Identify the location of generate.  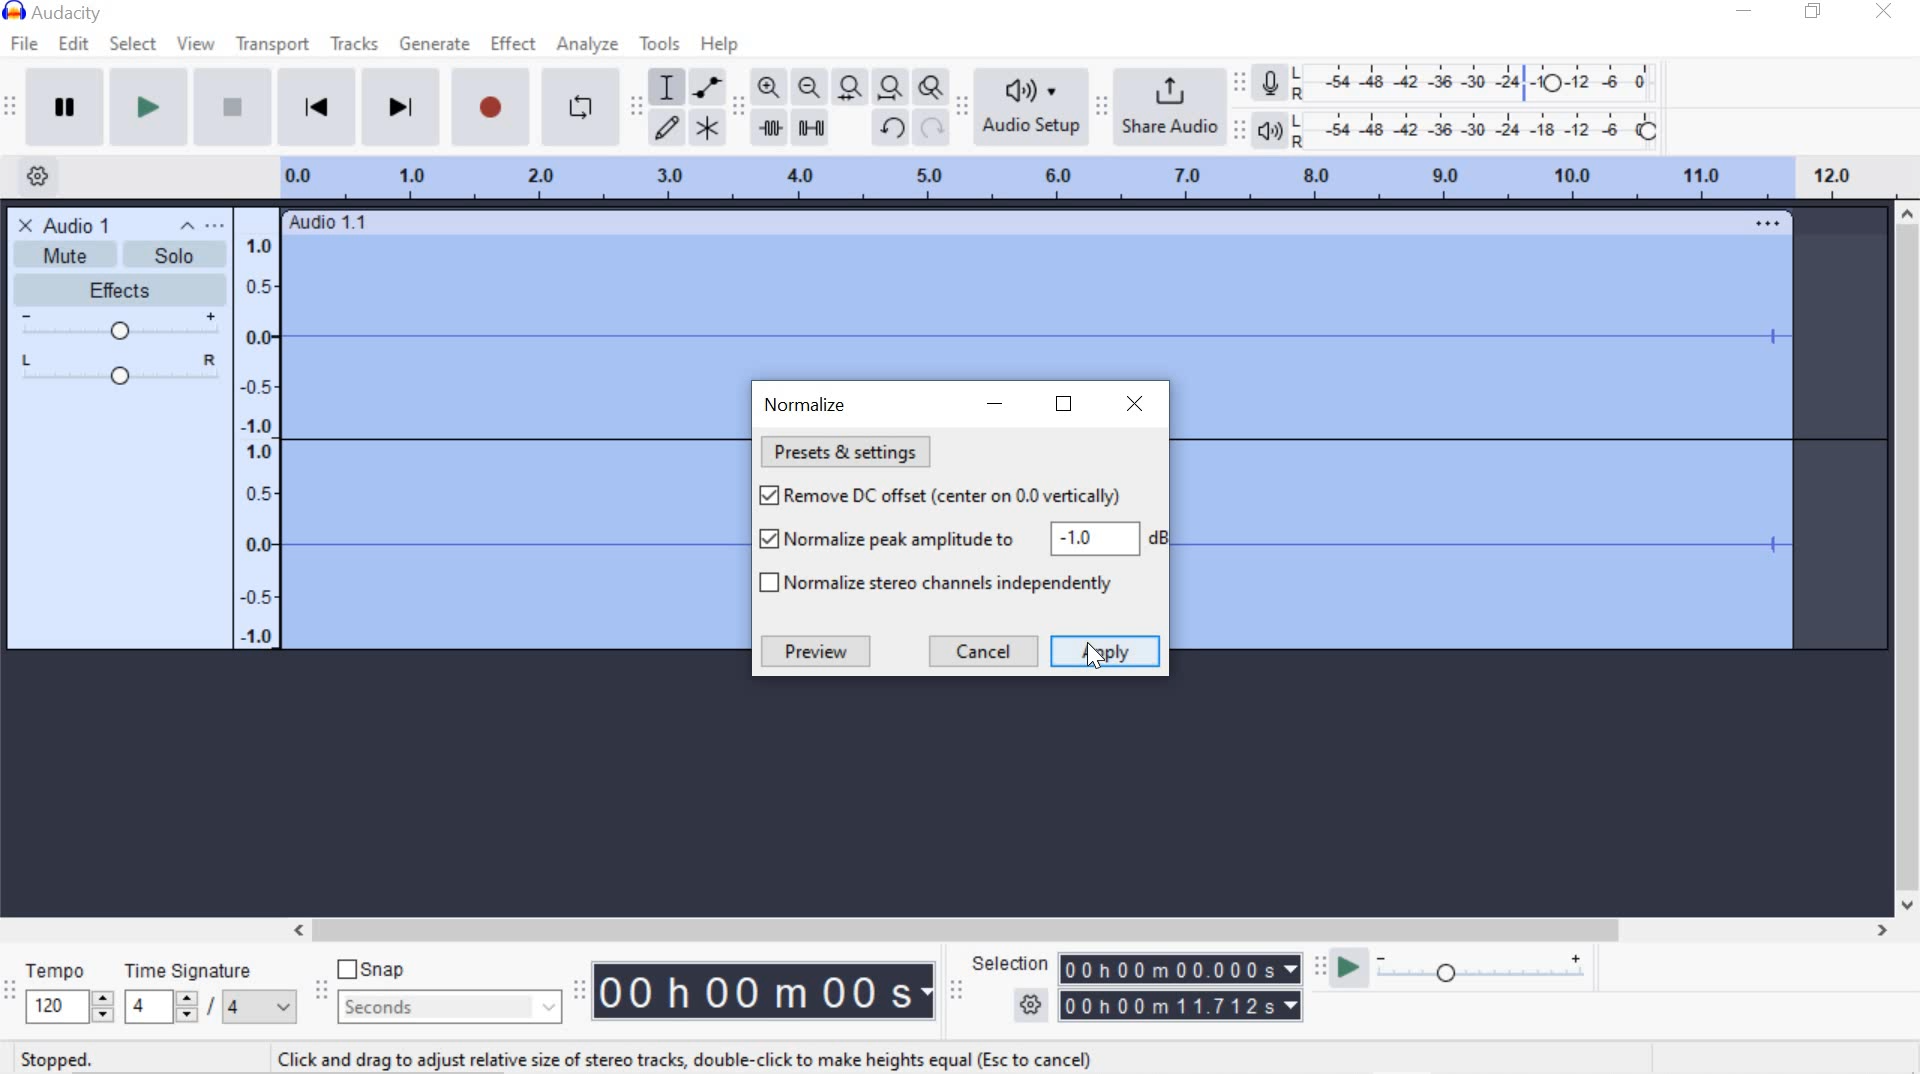
(432, 45).